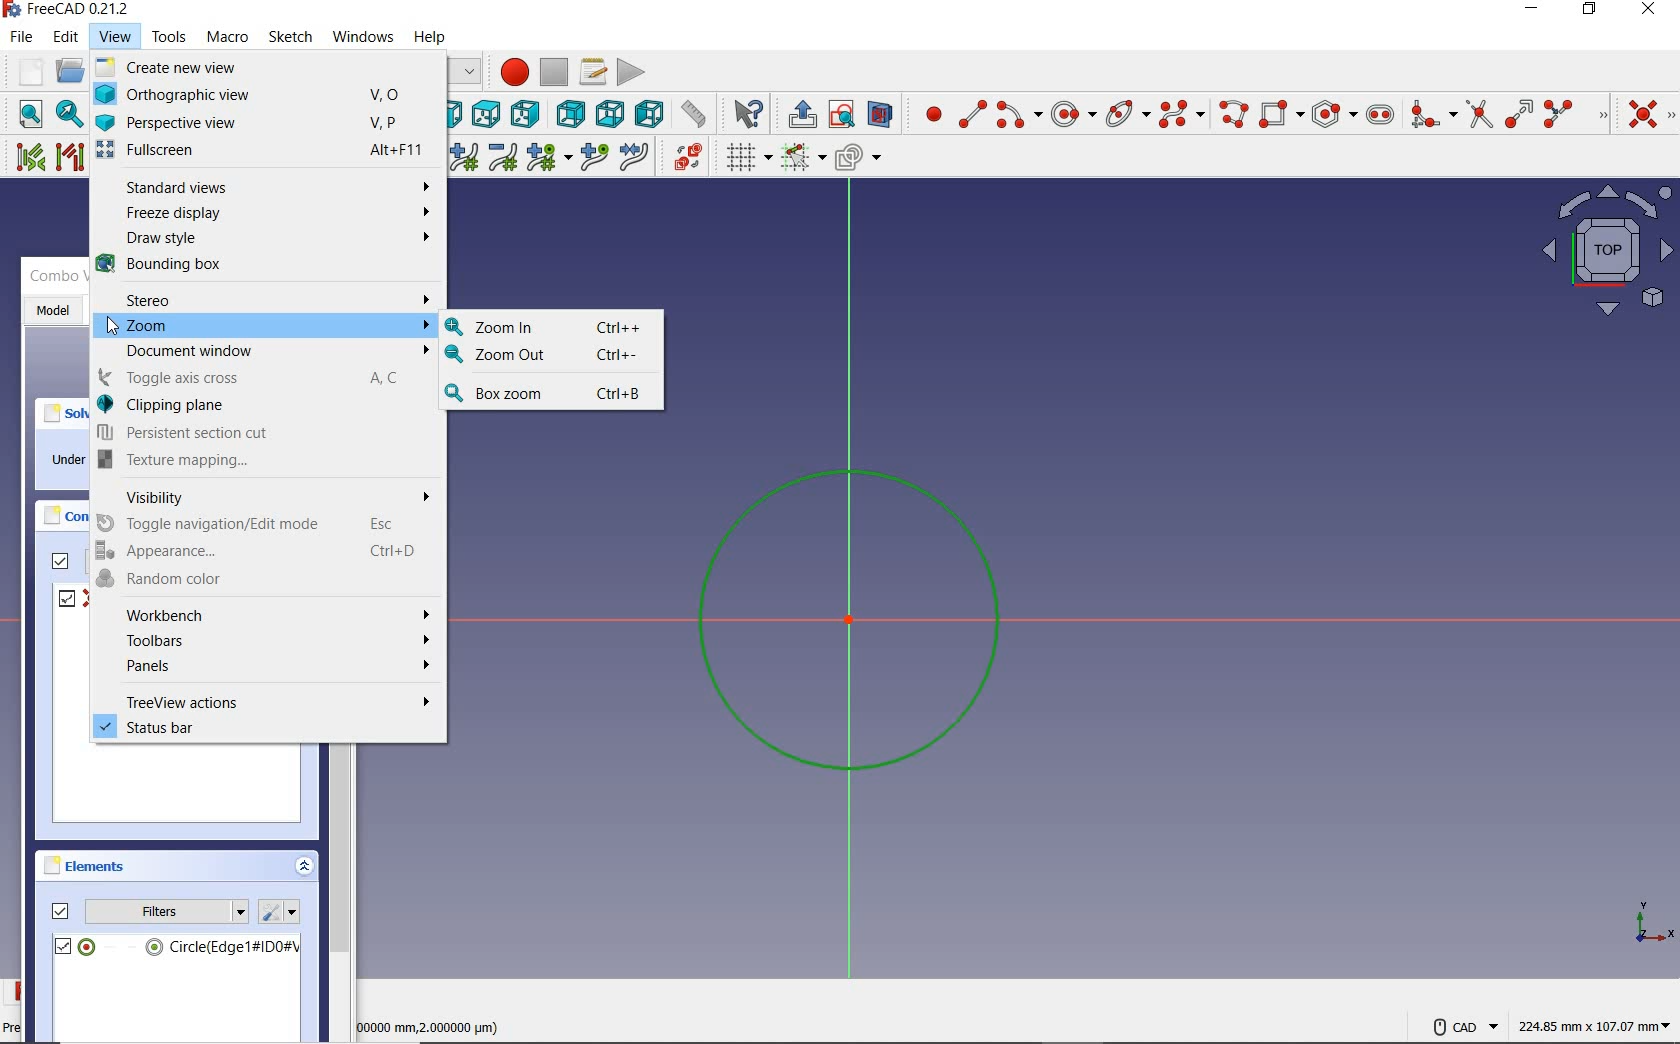 Image resolution: width=1680 pixels, height=1044 pixels. What do you see at coordinates (927, 113) in the screenshot?
I see `create point` at bounding box center [927, 113].